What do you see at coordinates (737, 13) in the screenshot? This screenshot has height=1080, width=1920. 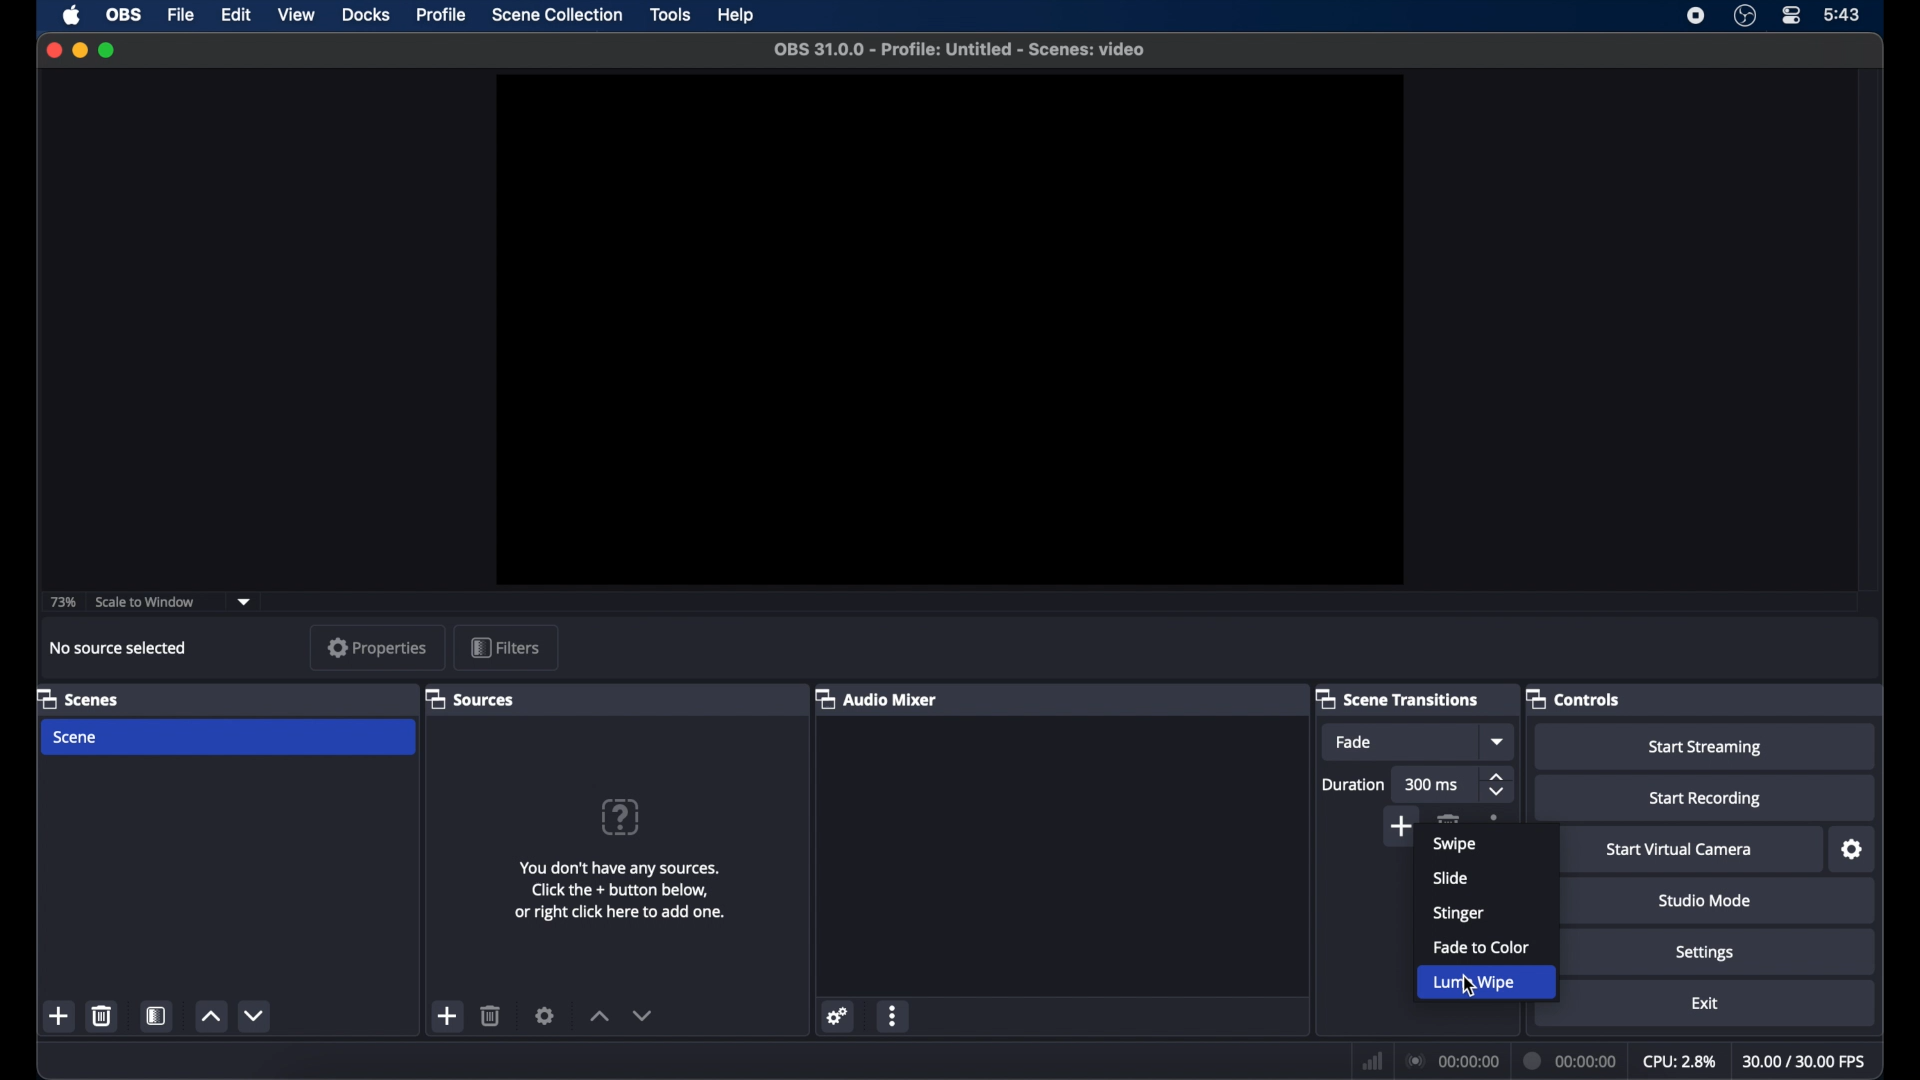 I see `help` at bounding box center [737, 13].